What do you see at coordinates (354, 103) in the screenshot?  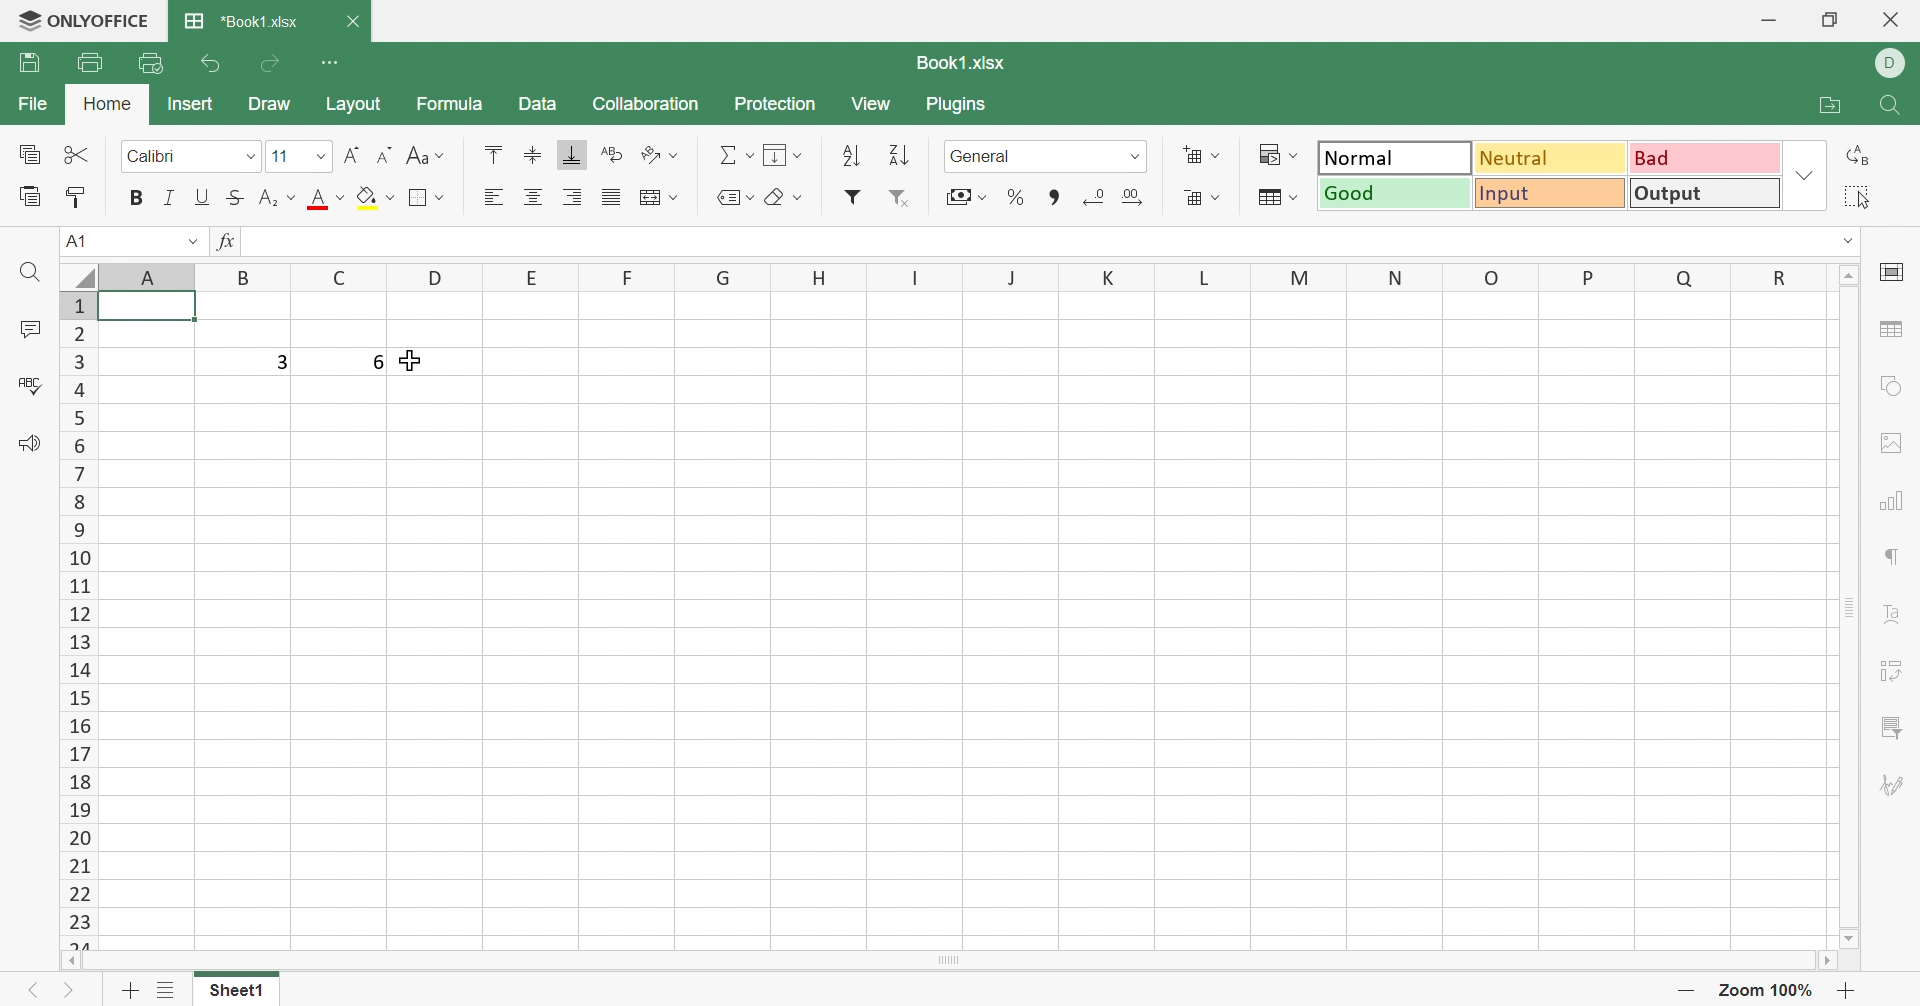 I see `Layout` at bounding box center [354, 103].